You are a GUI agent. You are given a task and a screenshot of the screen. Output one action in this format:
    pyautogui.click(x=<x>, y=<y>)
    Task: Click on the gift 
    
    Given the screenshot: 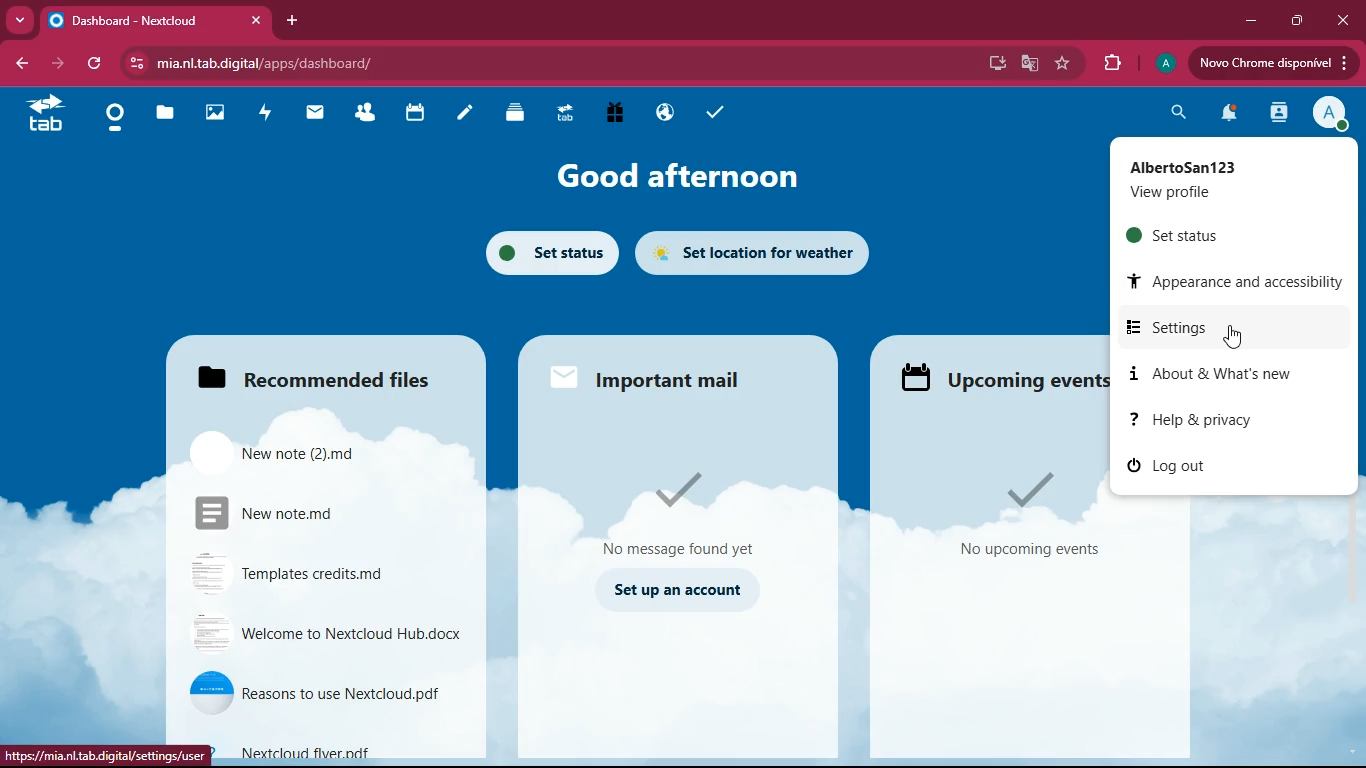 What is the action you would take?
    pyautogui.click(x=622, y=114)
    